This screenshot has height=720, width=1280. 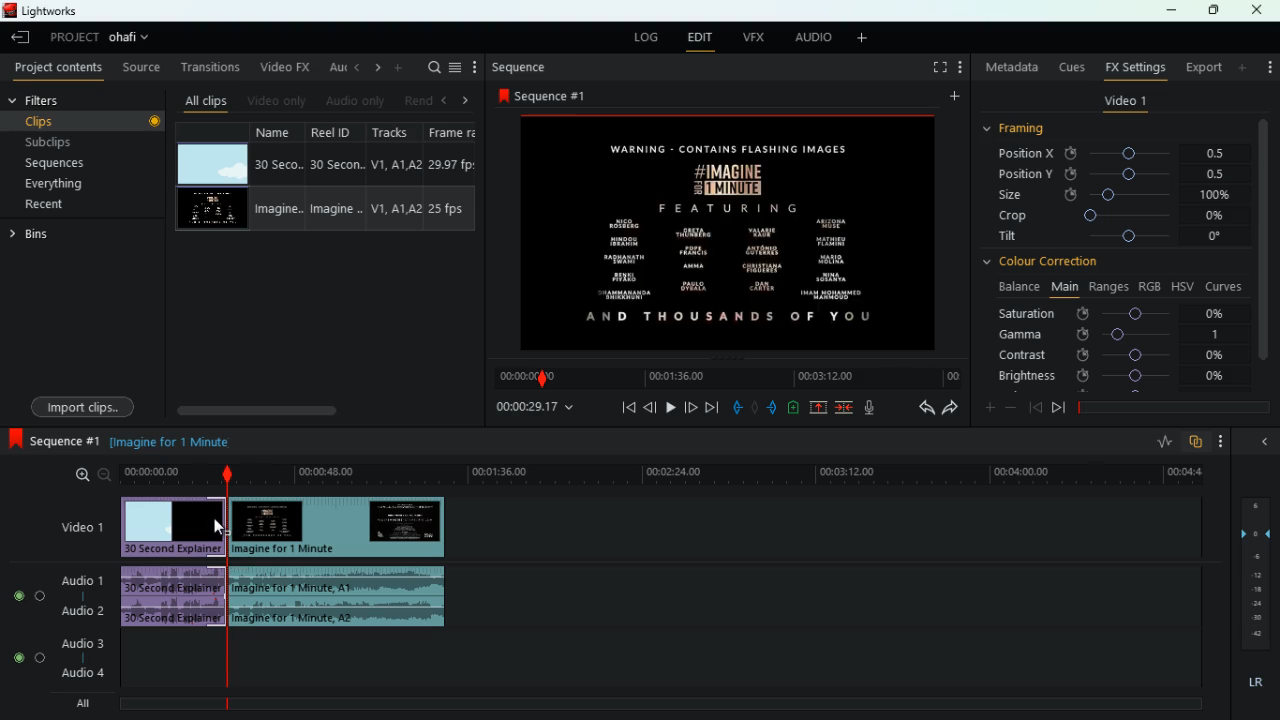 I want to click on more, so click(x=1267, y=62).